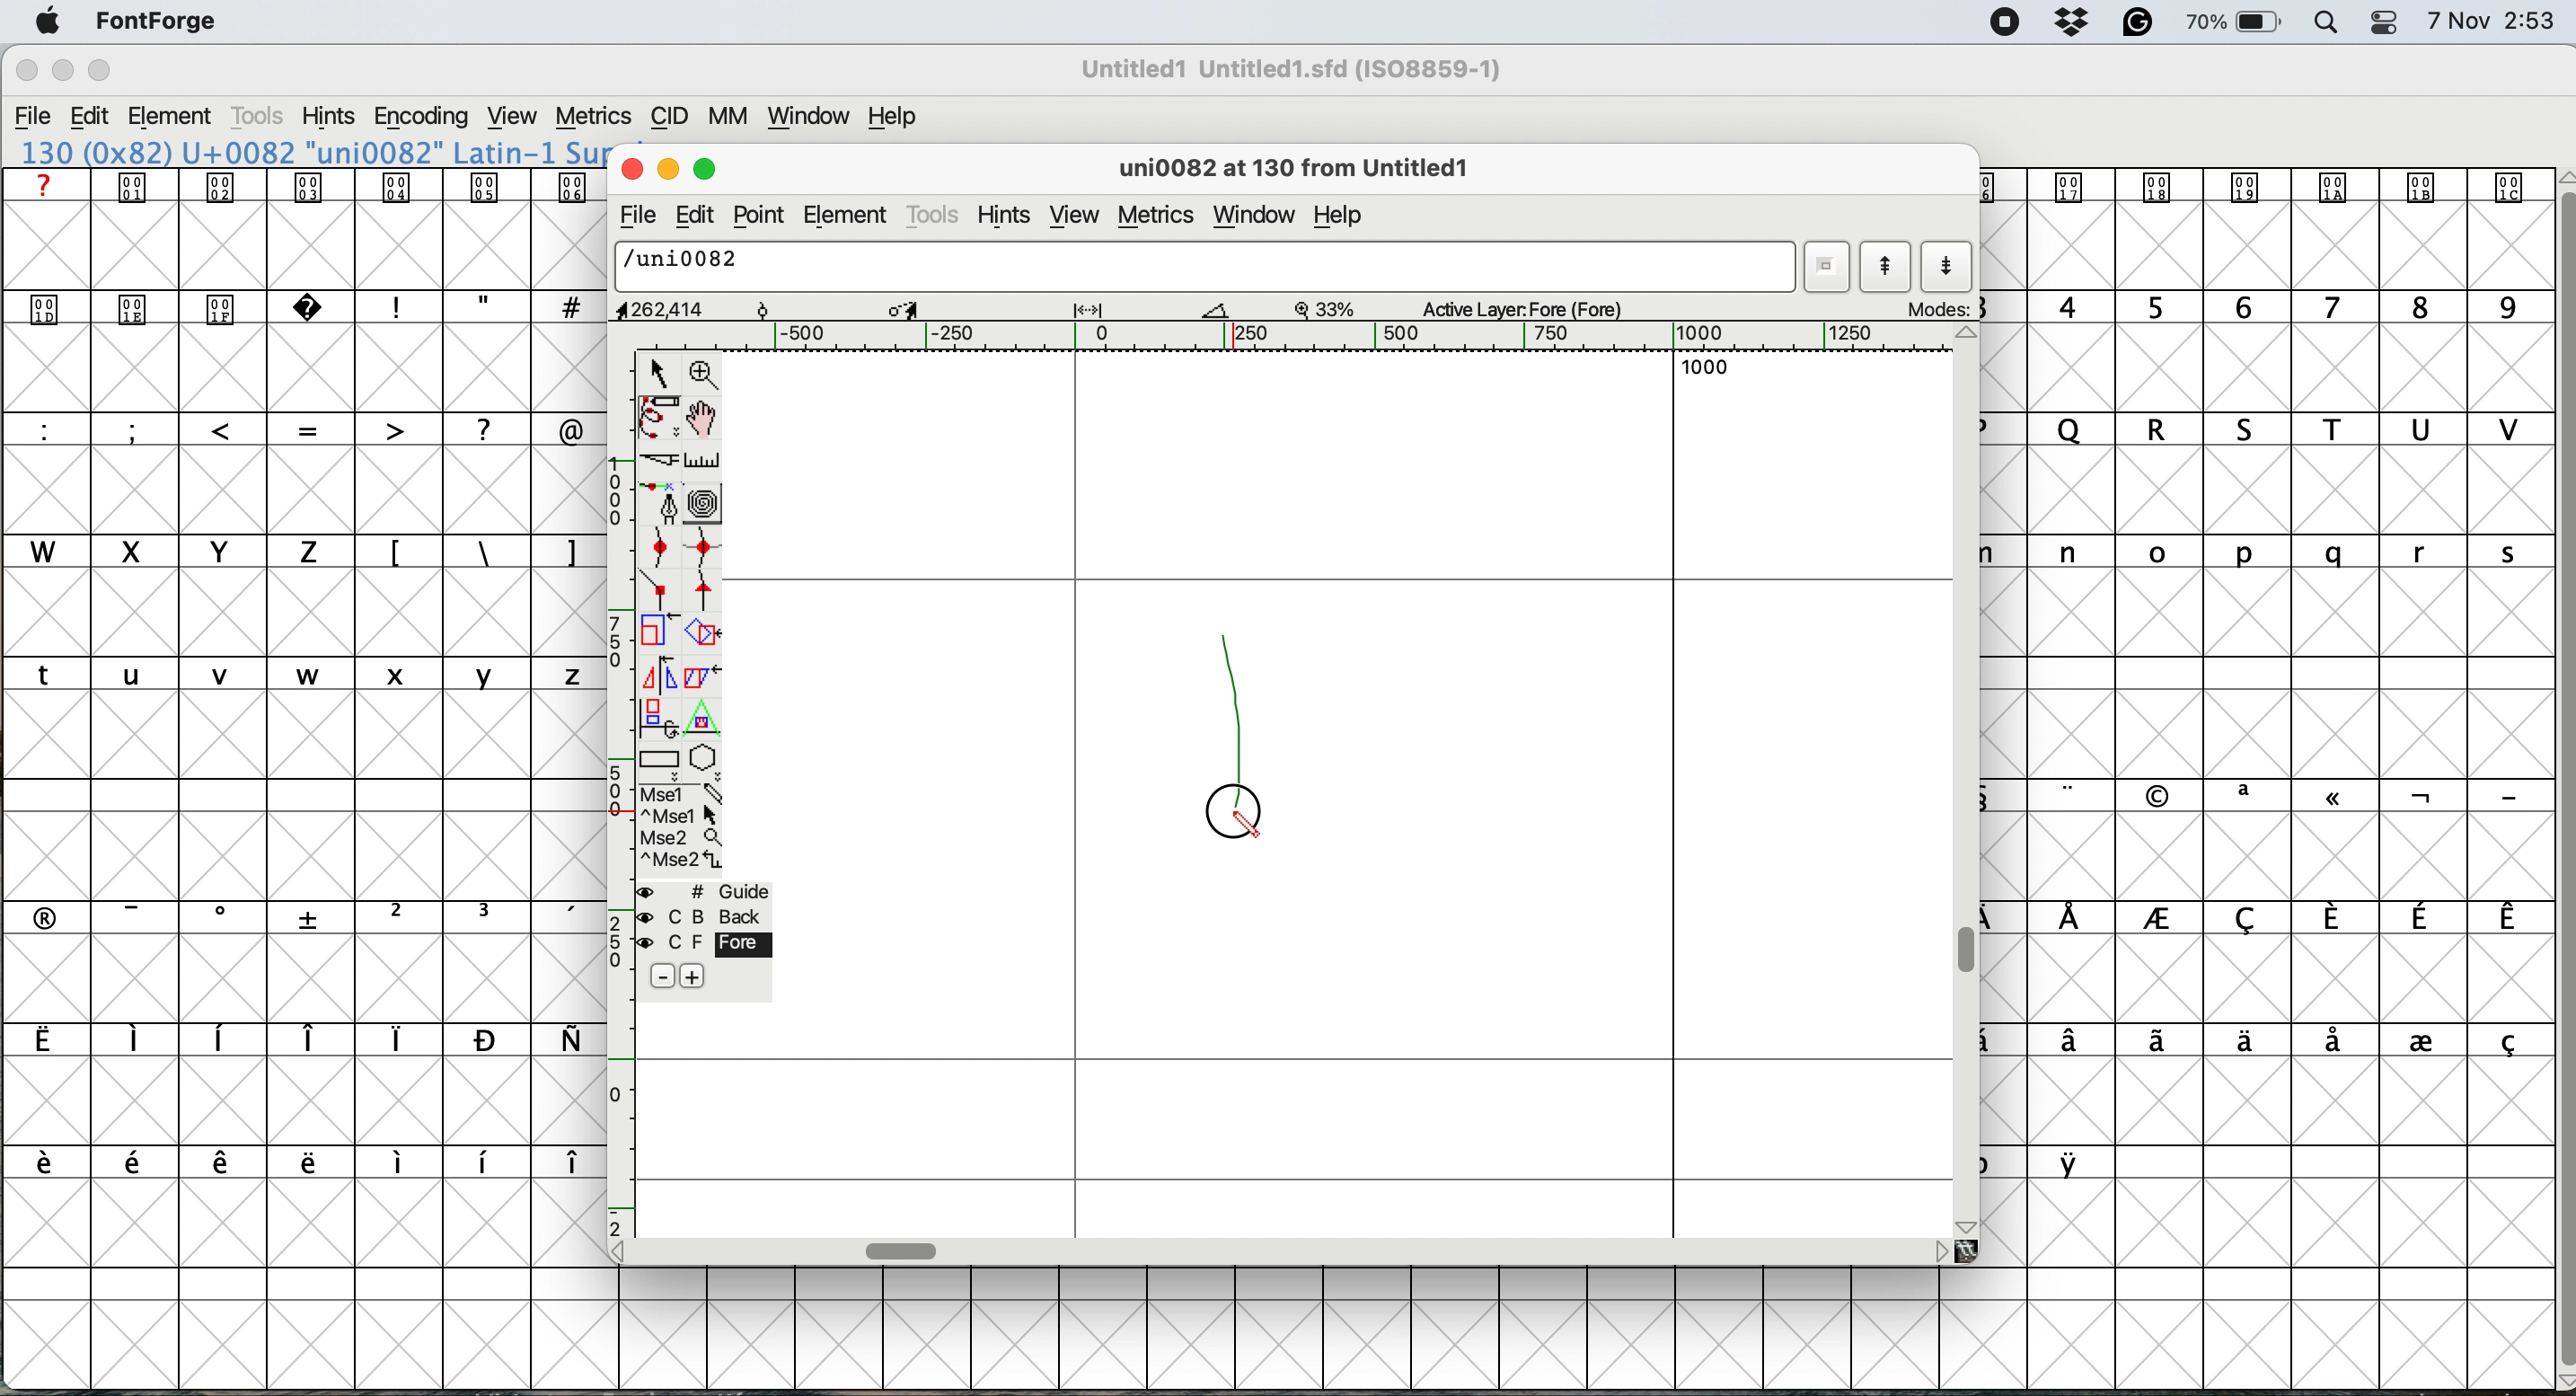 Image resolution: width=2576 pixels, height=1396 pixels. What do you see at coordinates (1254, 212) in the screenshot?
I see `window` at bounding box center [1254, 212].